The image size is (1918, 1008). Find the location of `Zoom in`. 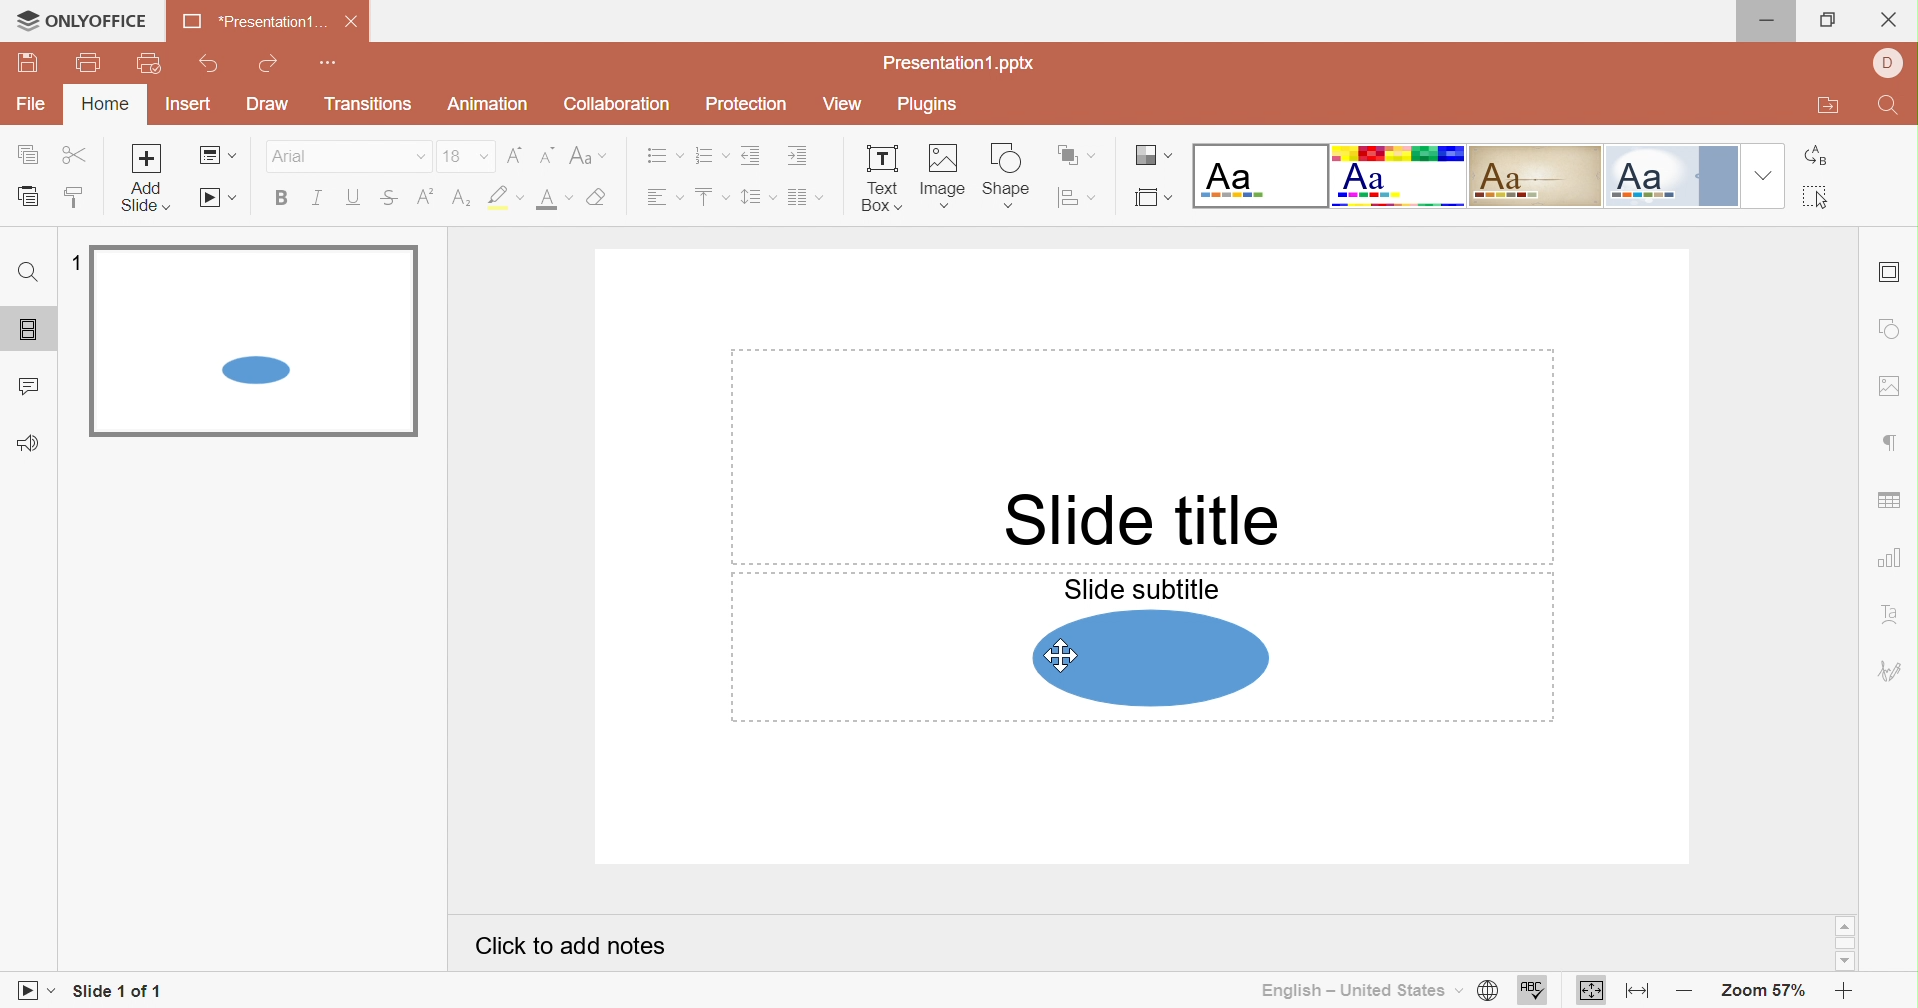

Zoom in is located at coordinates (1841, 993).